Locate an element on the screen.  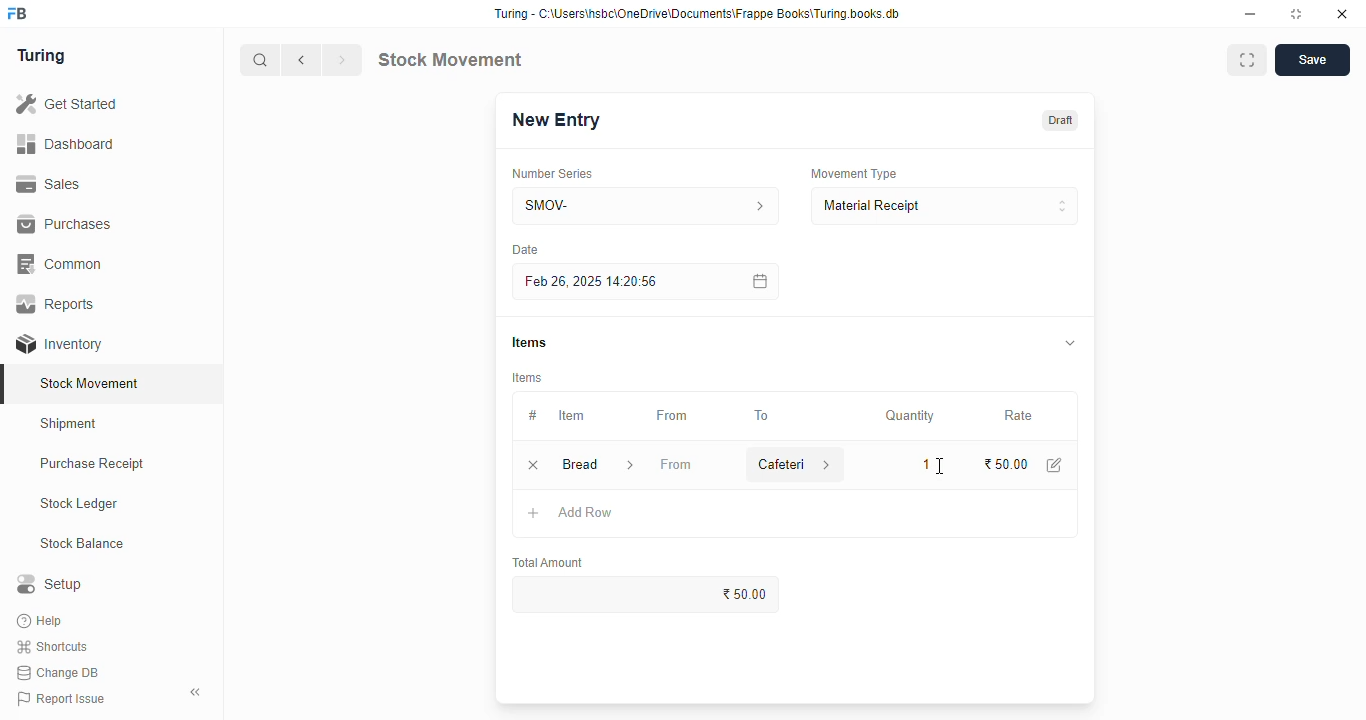
stock movement is located at coordinates (449, 59).